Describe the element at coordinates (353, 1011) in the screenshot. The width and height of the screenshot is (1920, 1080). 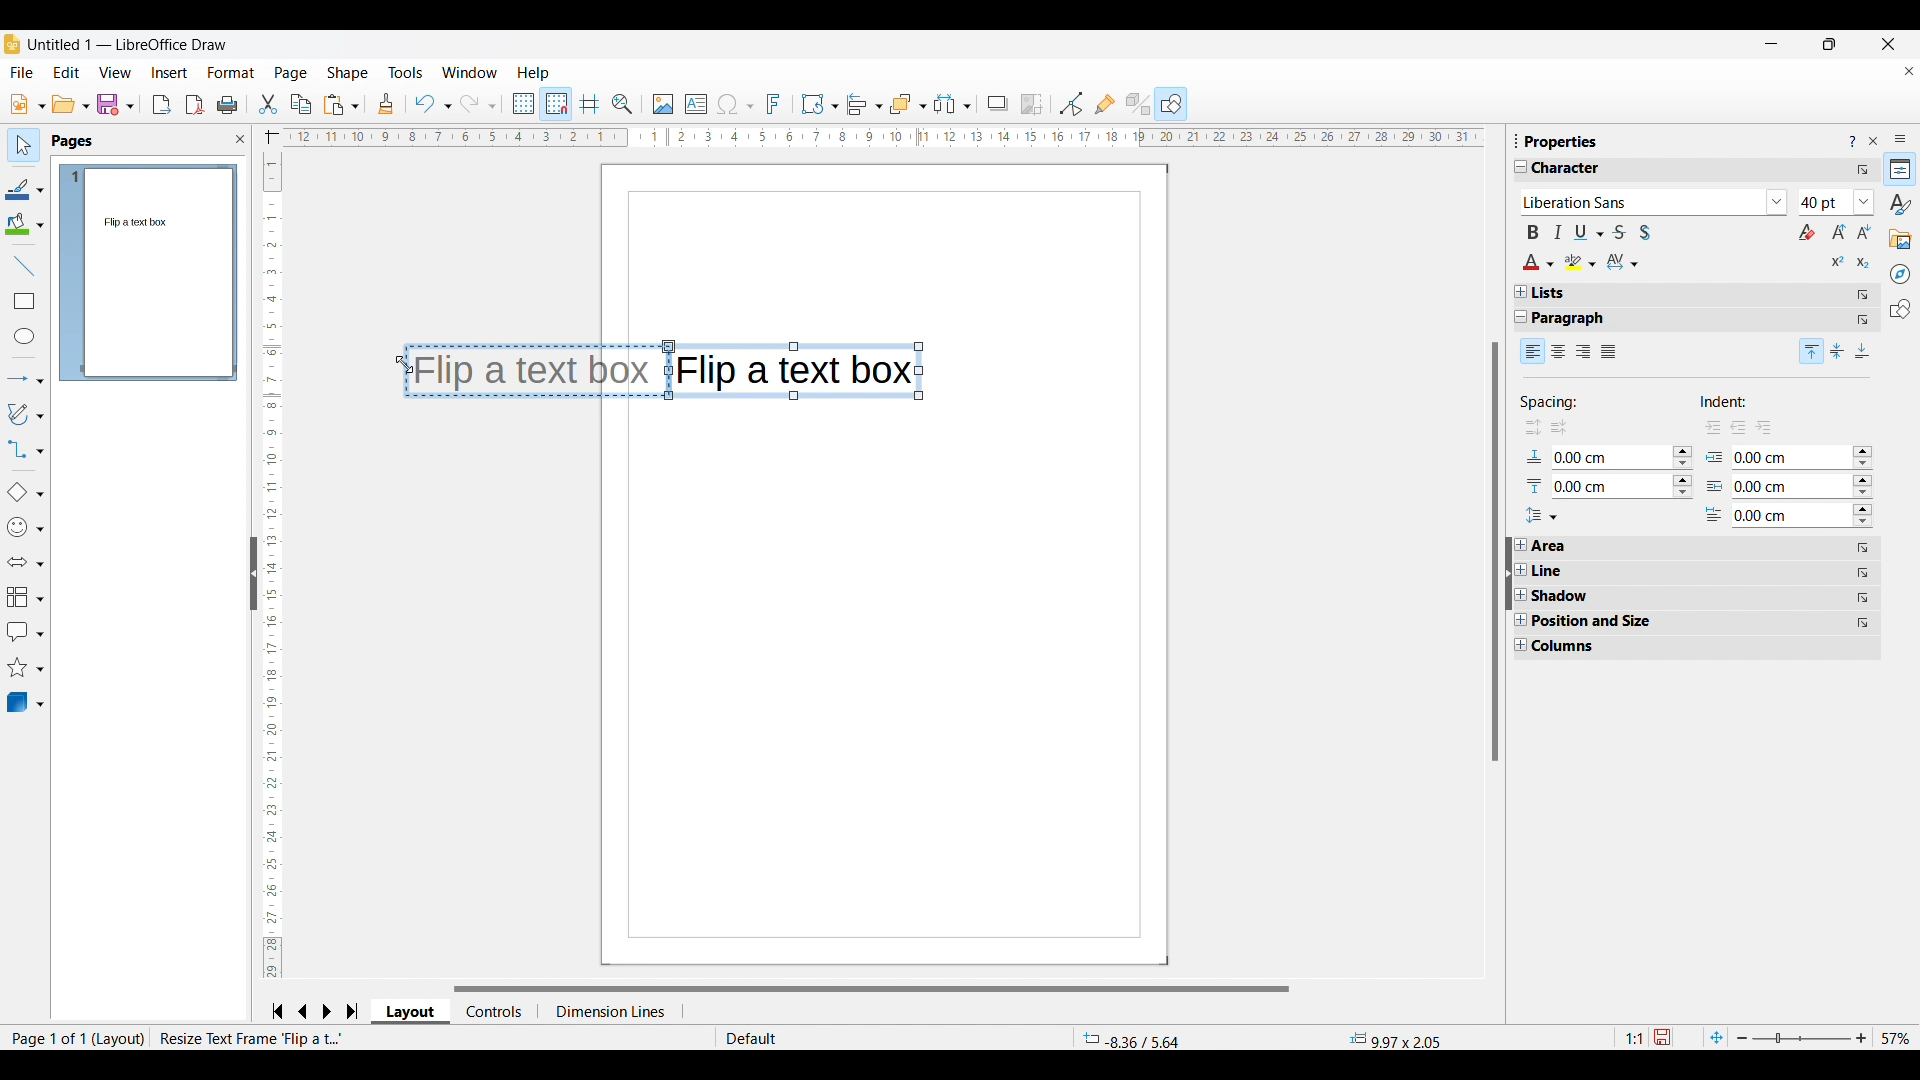
I see `Jump to last slide` at that location.